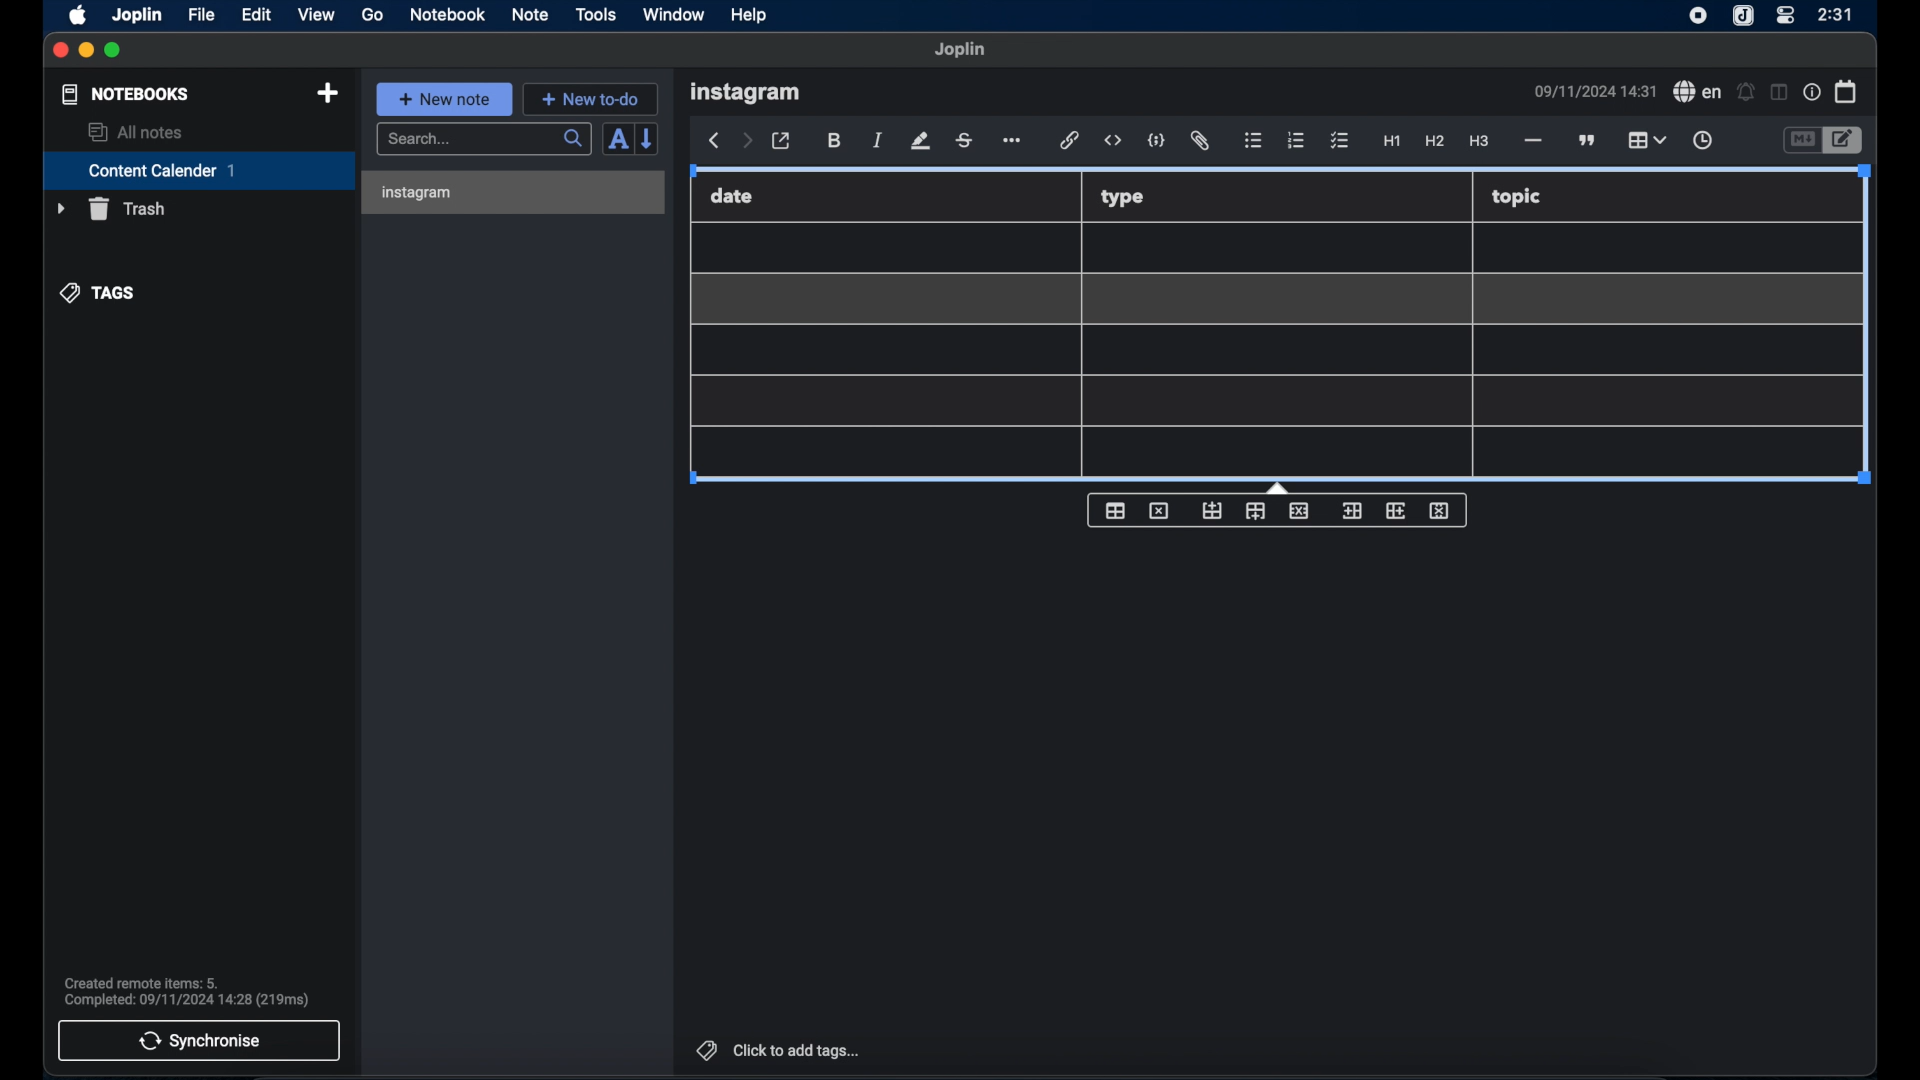 The height and width of the screenshot is (1080, 1920). Describe the element at coordinates (1202, 141) in the screenshot. I see `attach file` at that location.